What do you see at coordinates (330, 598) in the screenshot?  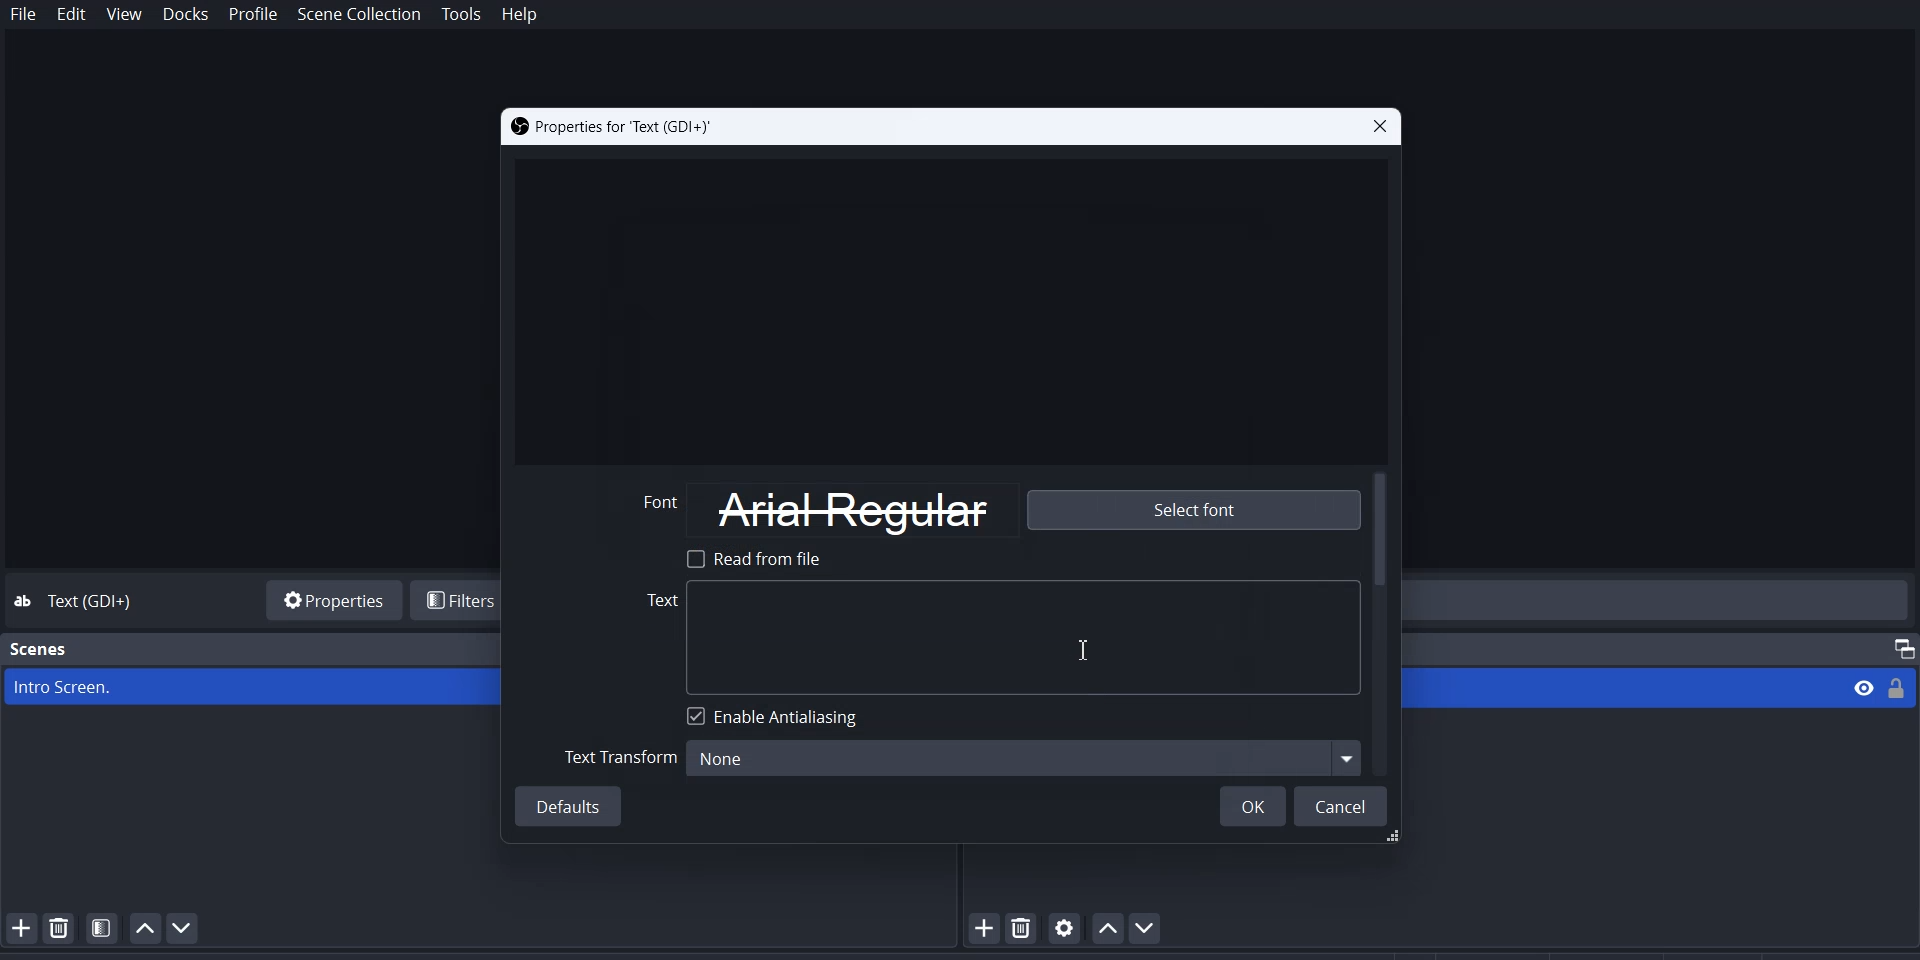 I see `Properties` at bounding box center [330, 598].